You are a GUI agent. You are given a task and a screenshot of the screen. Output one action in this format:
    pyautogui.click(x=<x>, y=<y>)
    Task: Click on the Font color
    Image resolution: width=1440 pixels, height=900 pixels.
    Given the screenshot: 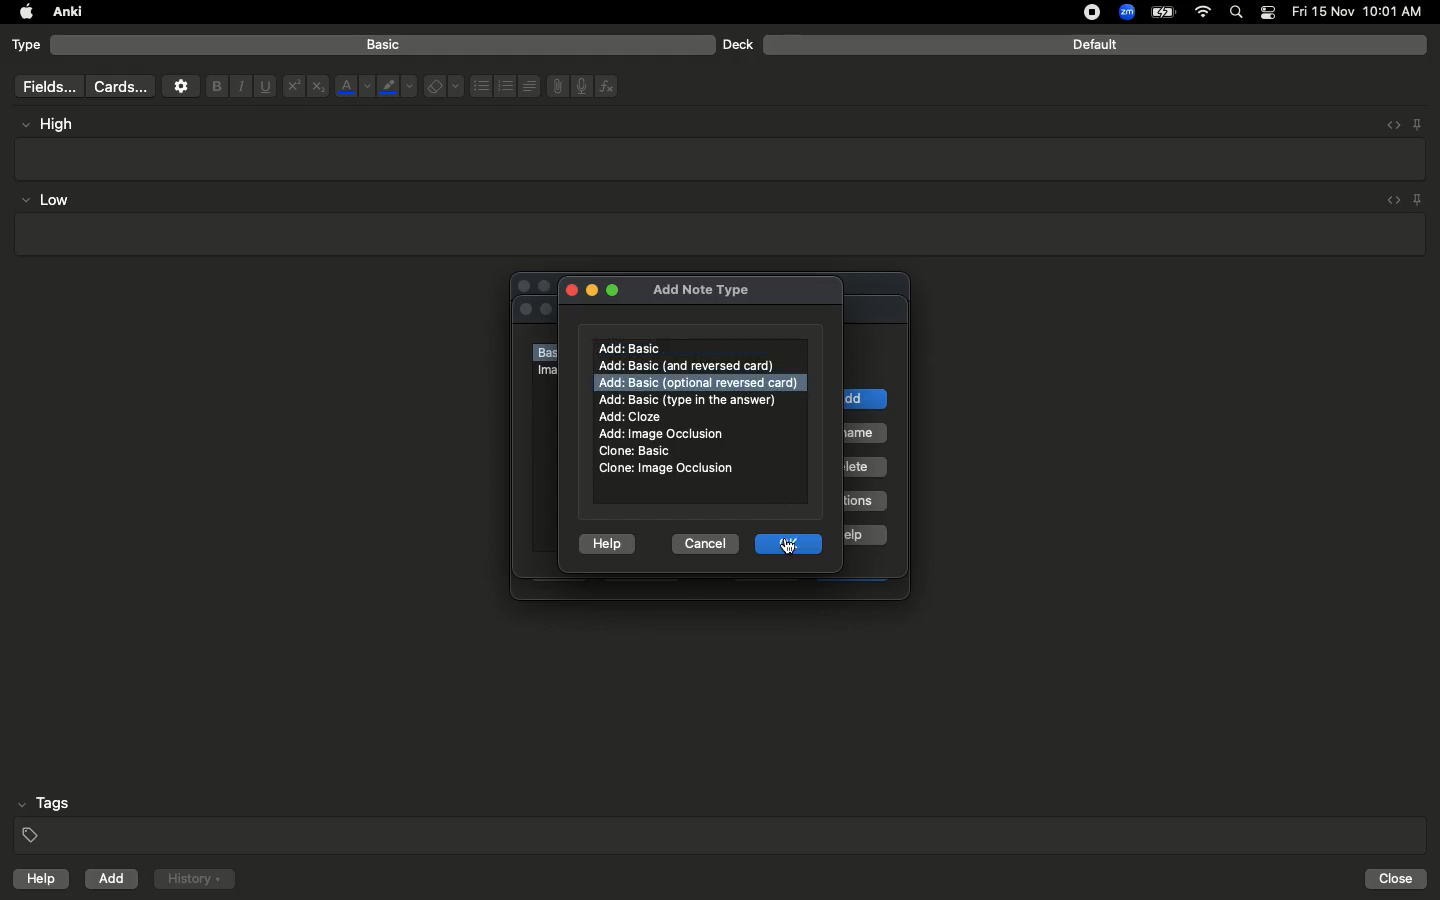 What is the action you would take?
    pyautogui.click(x=353, y=86)
    